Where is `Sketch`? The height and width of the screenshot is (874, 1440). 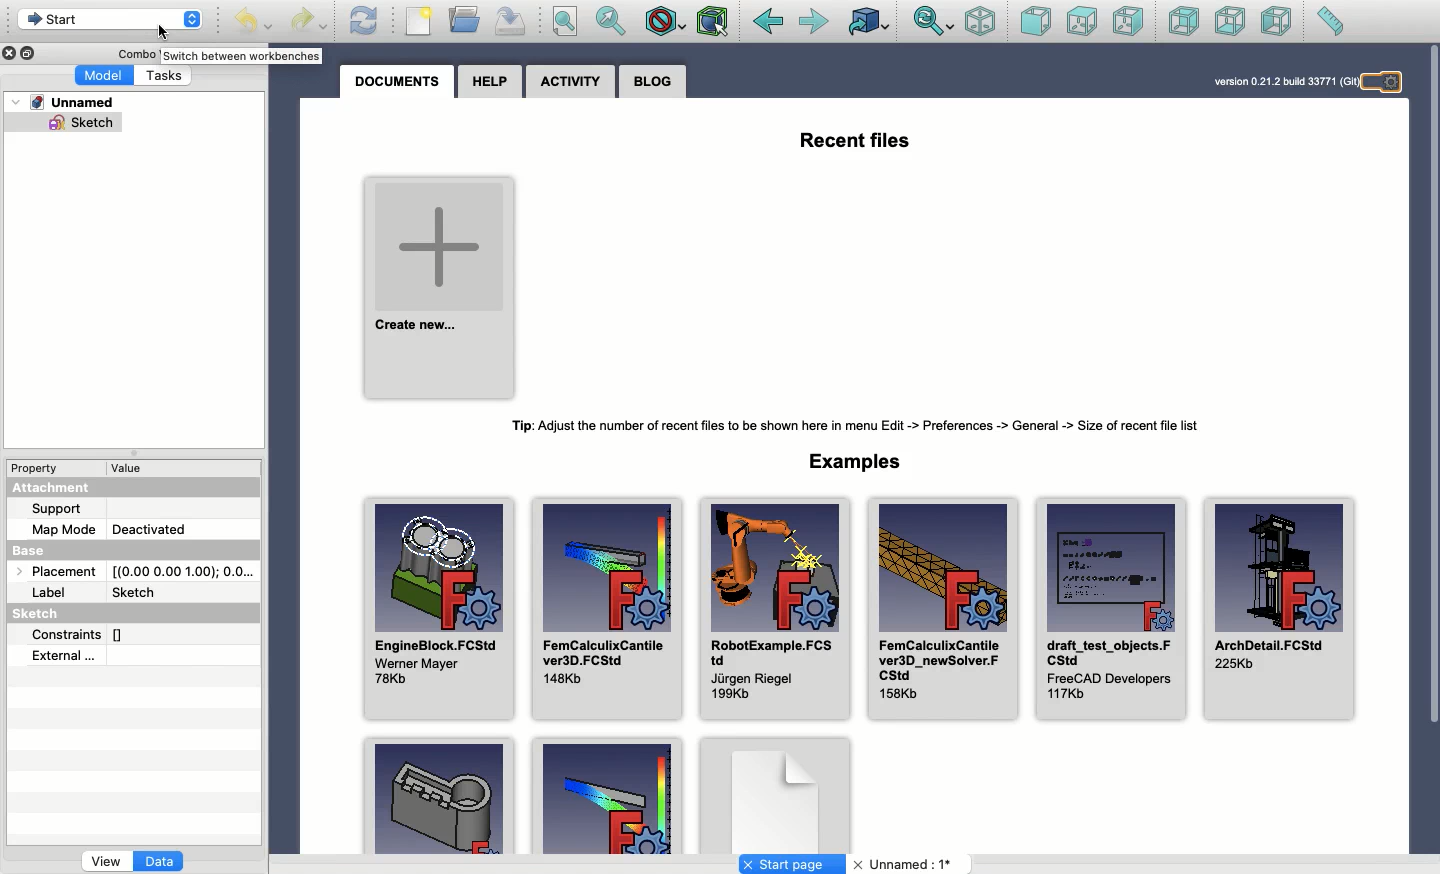 Sketch is located at coordinates (78, 122).